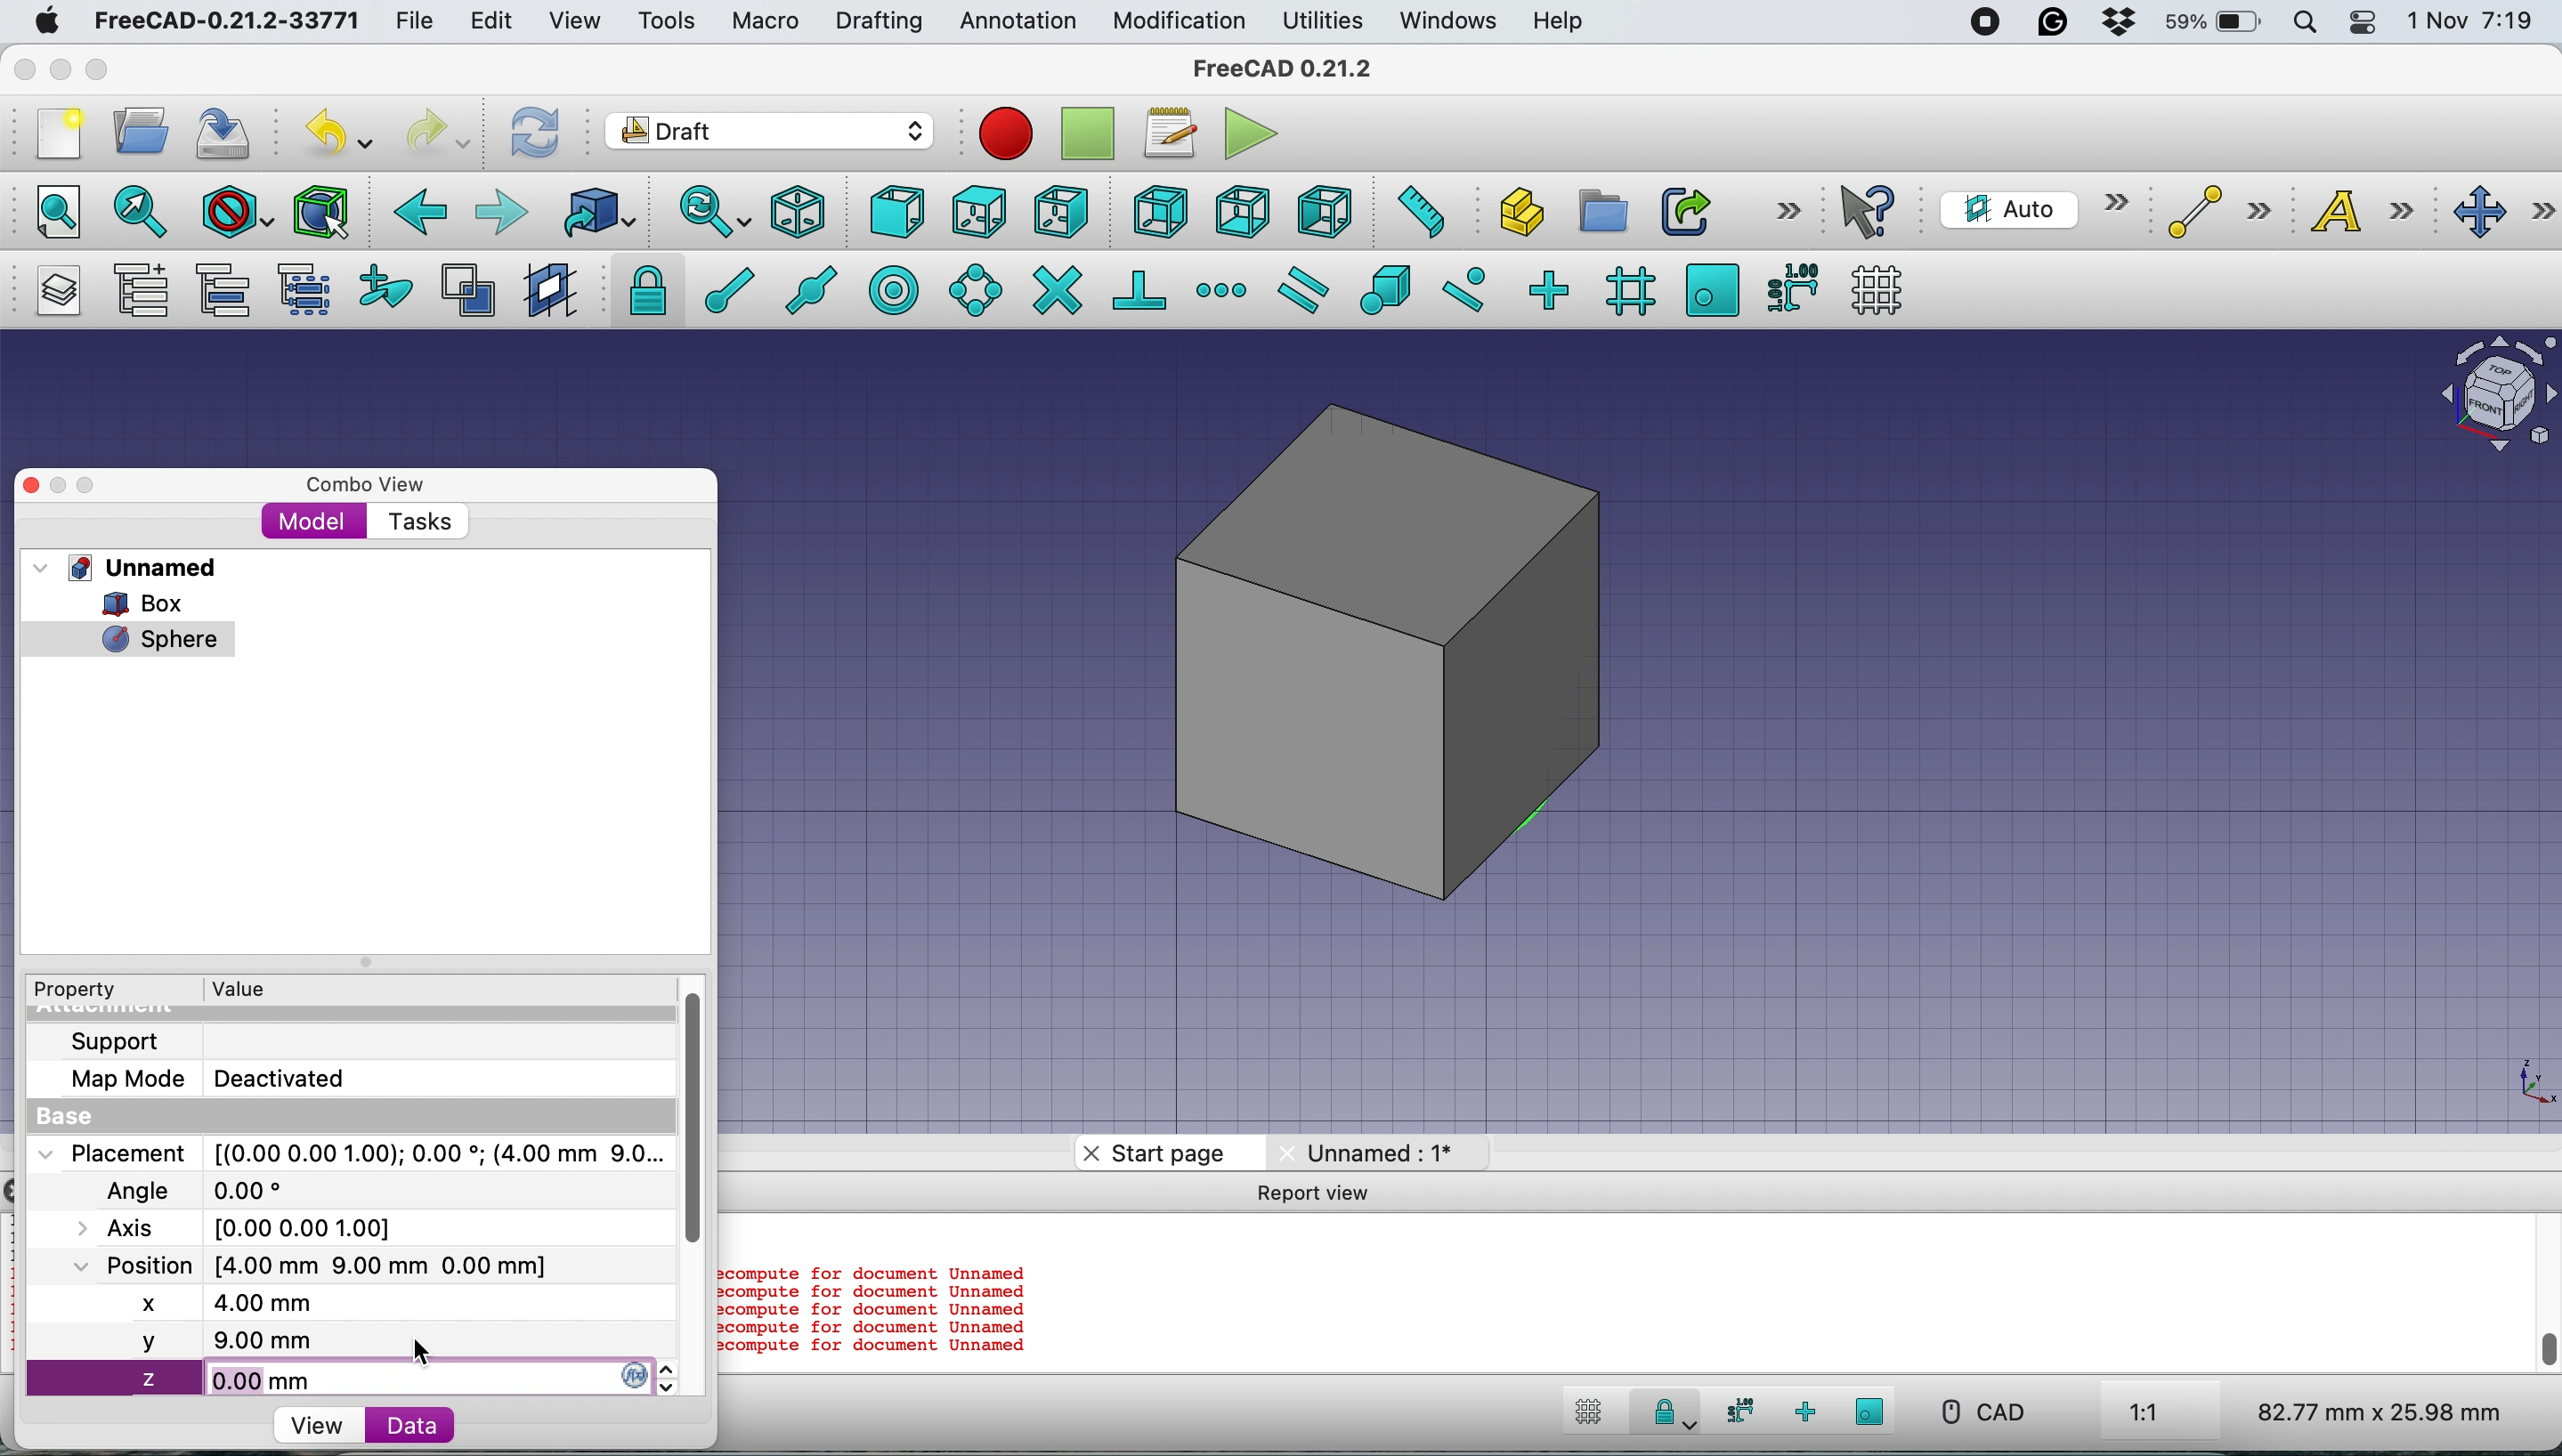 The height and width of the screenshot is (1456, 2562). Describe the element at coordinates (1325, 22) in the screenshot. I see `utilities` at that location.